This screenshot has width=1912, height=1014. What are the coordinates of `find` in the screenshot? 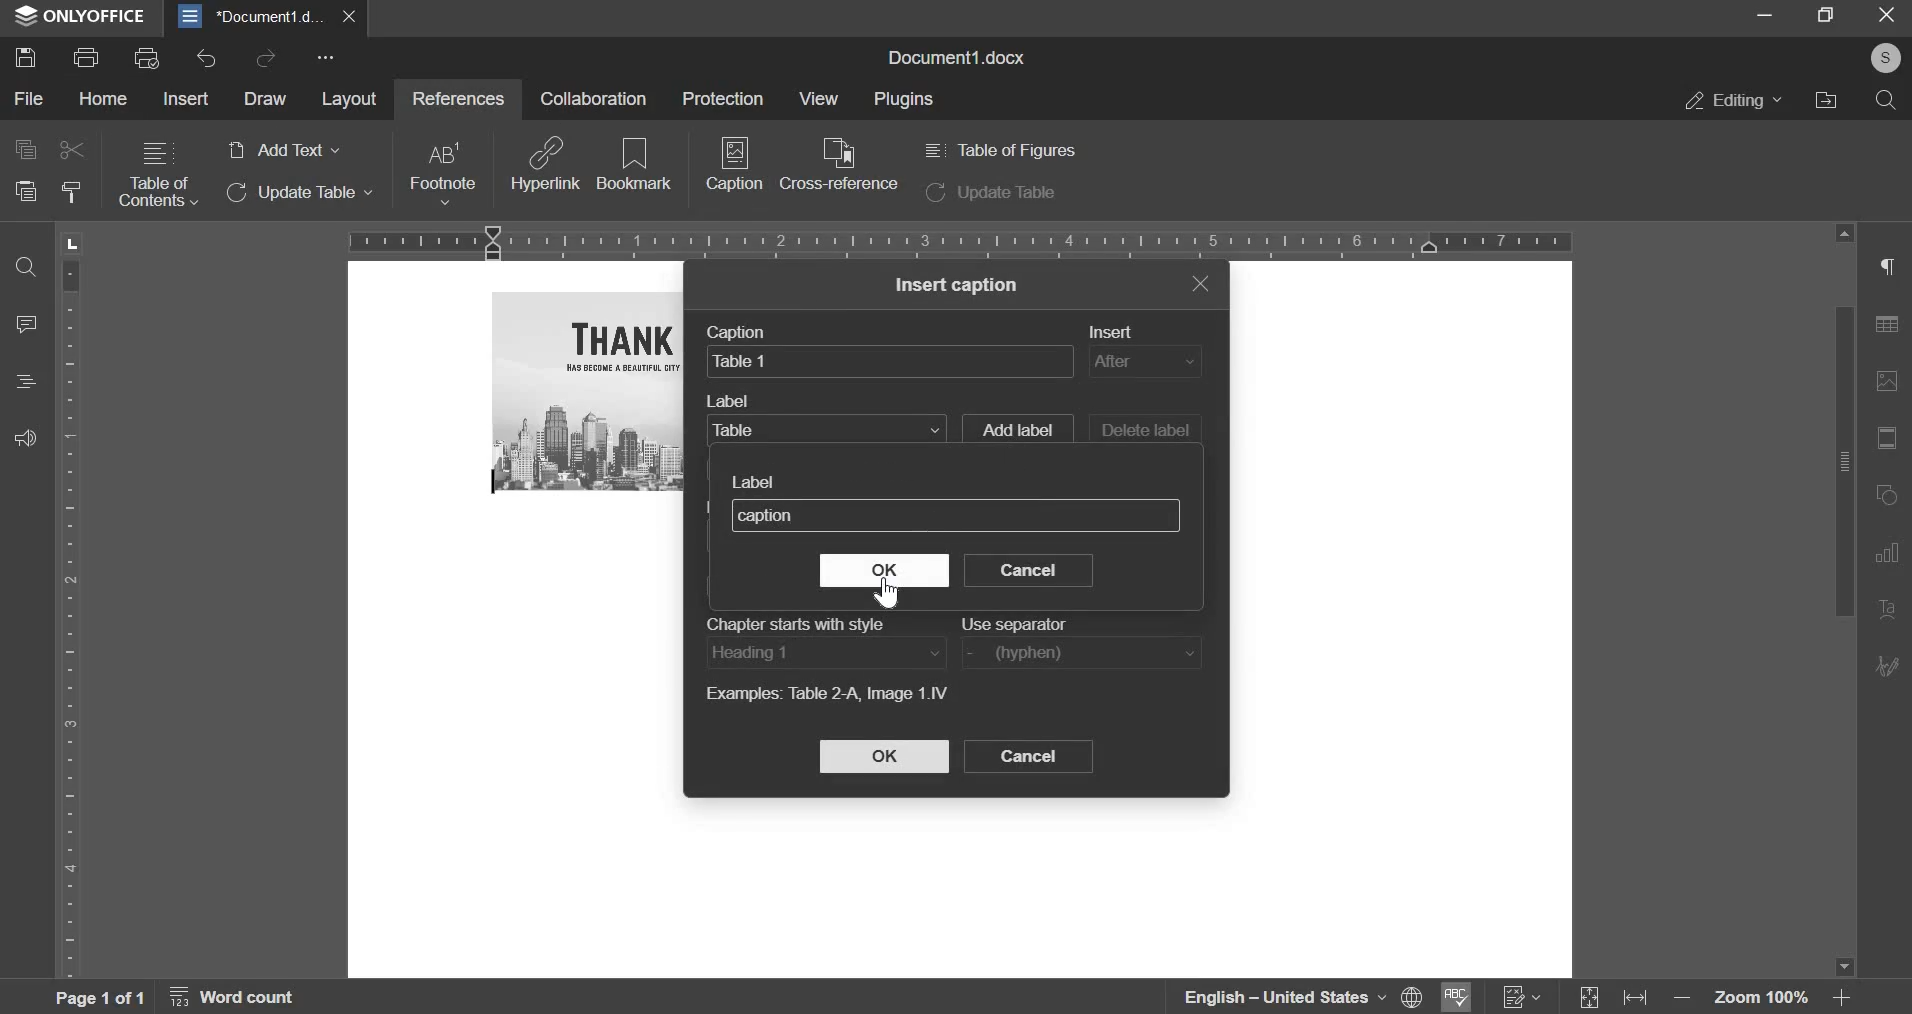 It's located at (25, 269).